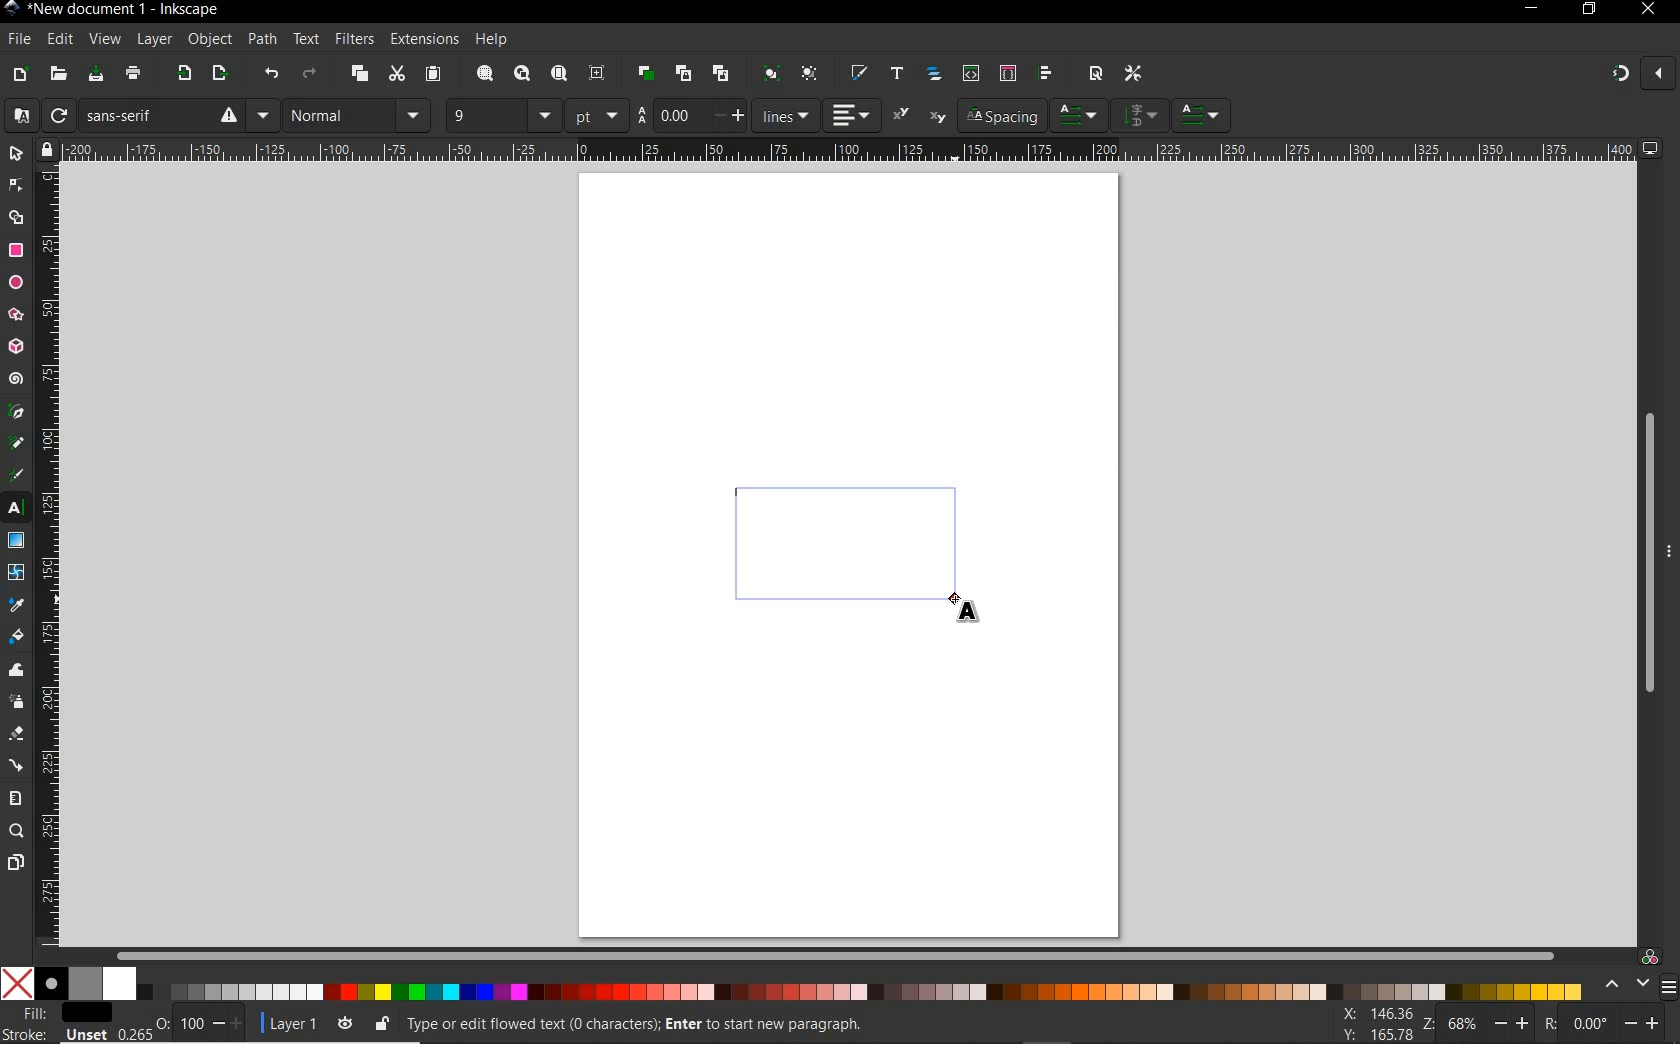  Describe the element at coordinates (15, 444) in the screenshot. I see `pencil tool` at that location.